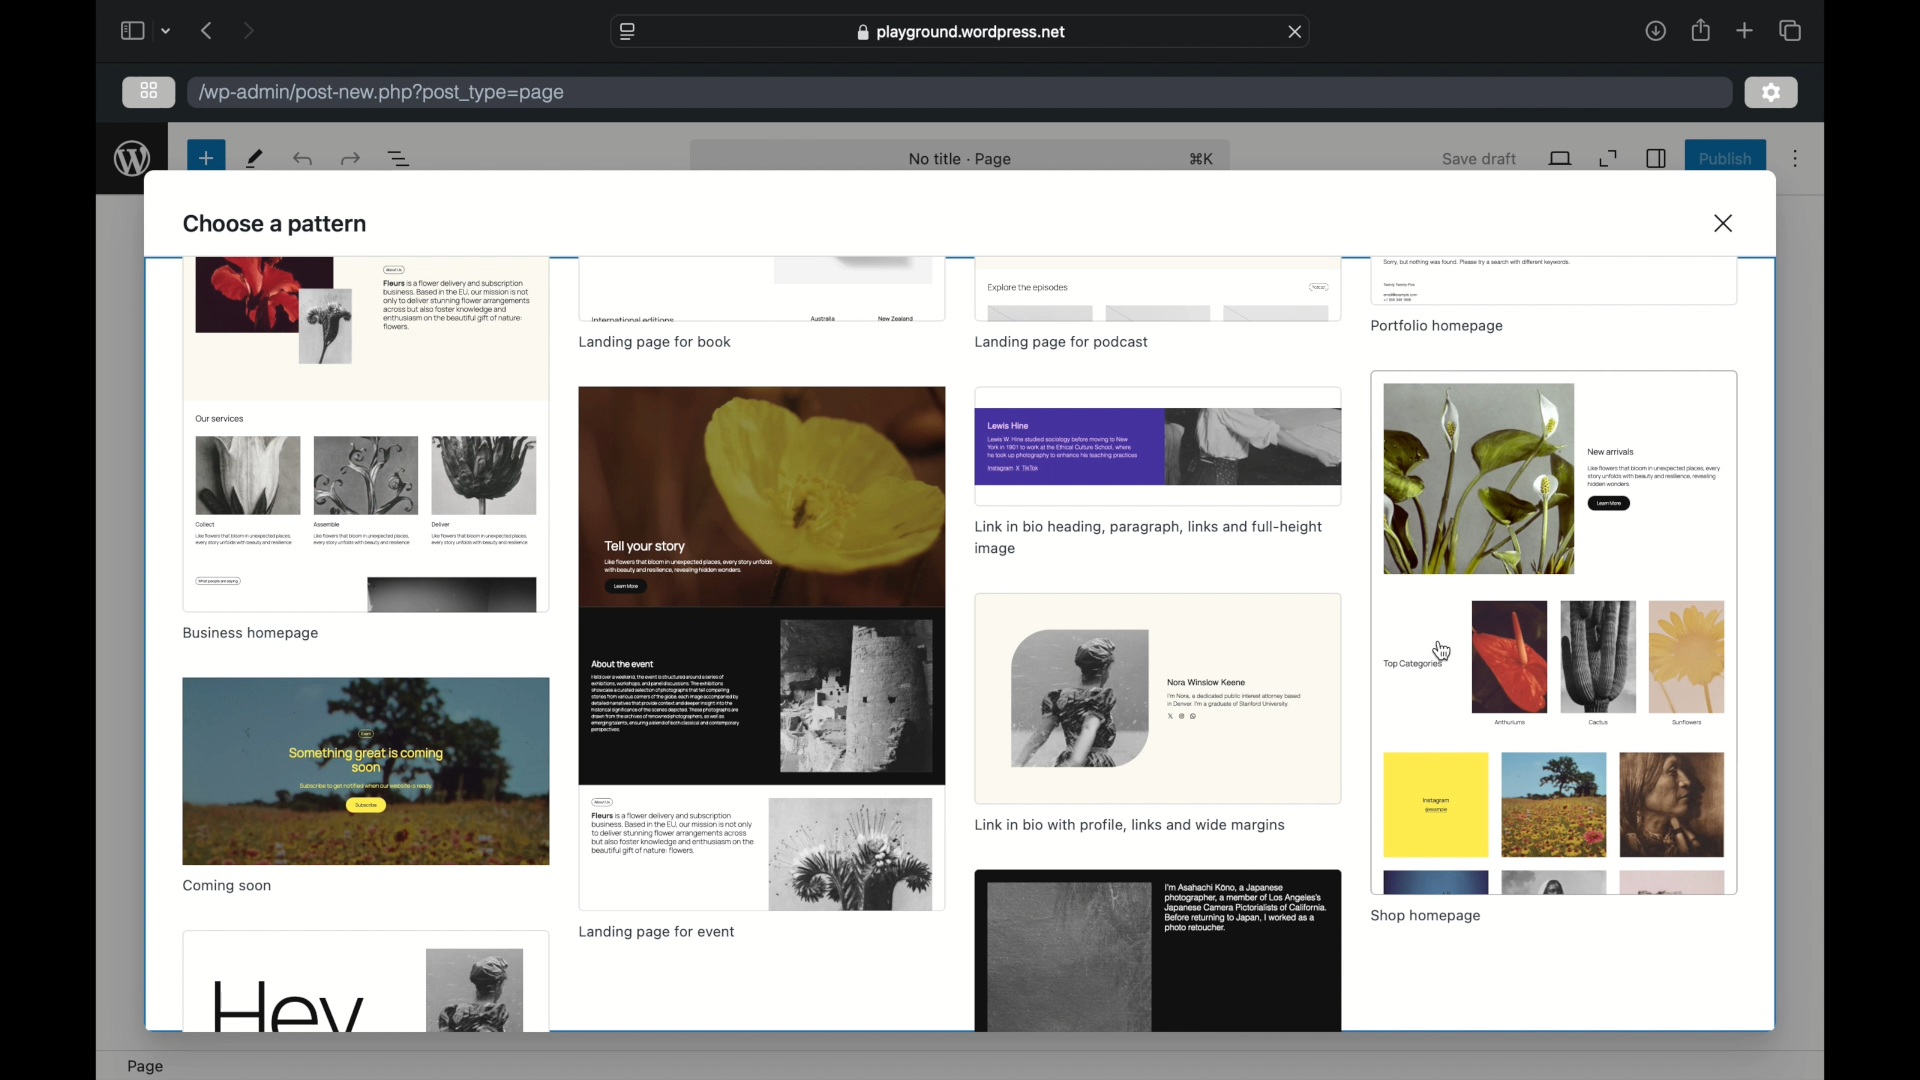 The width and height of the screenshot is (1920, 1080). Describe the element at coordinates (131, 30) in the screenshot. I see `sidebar` at that location.